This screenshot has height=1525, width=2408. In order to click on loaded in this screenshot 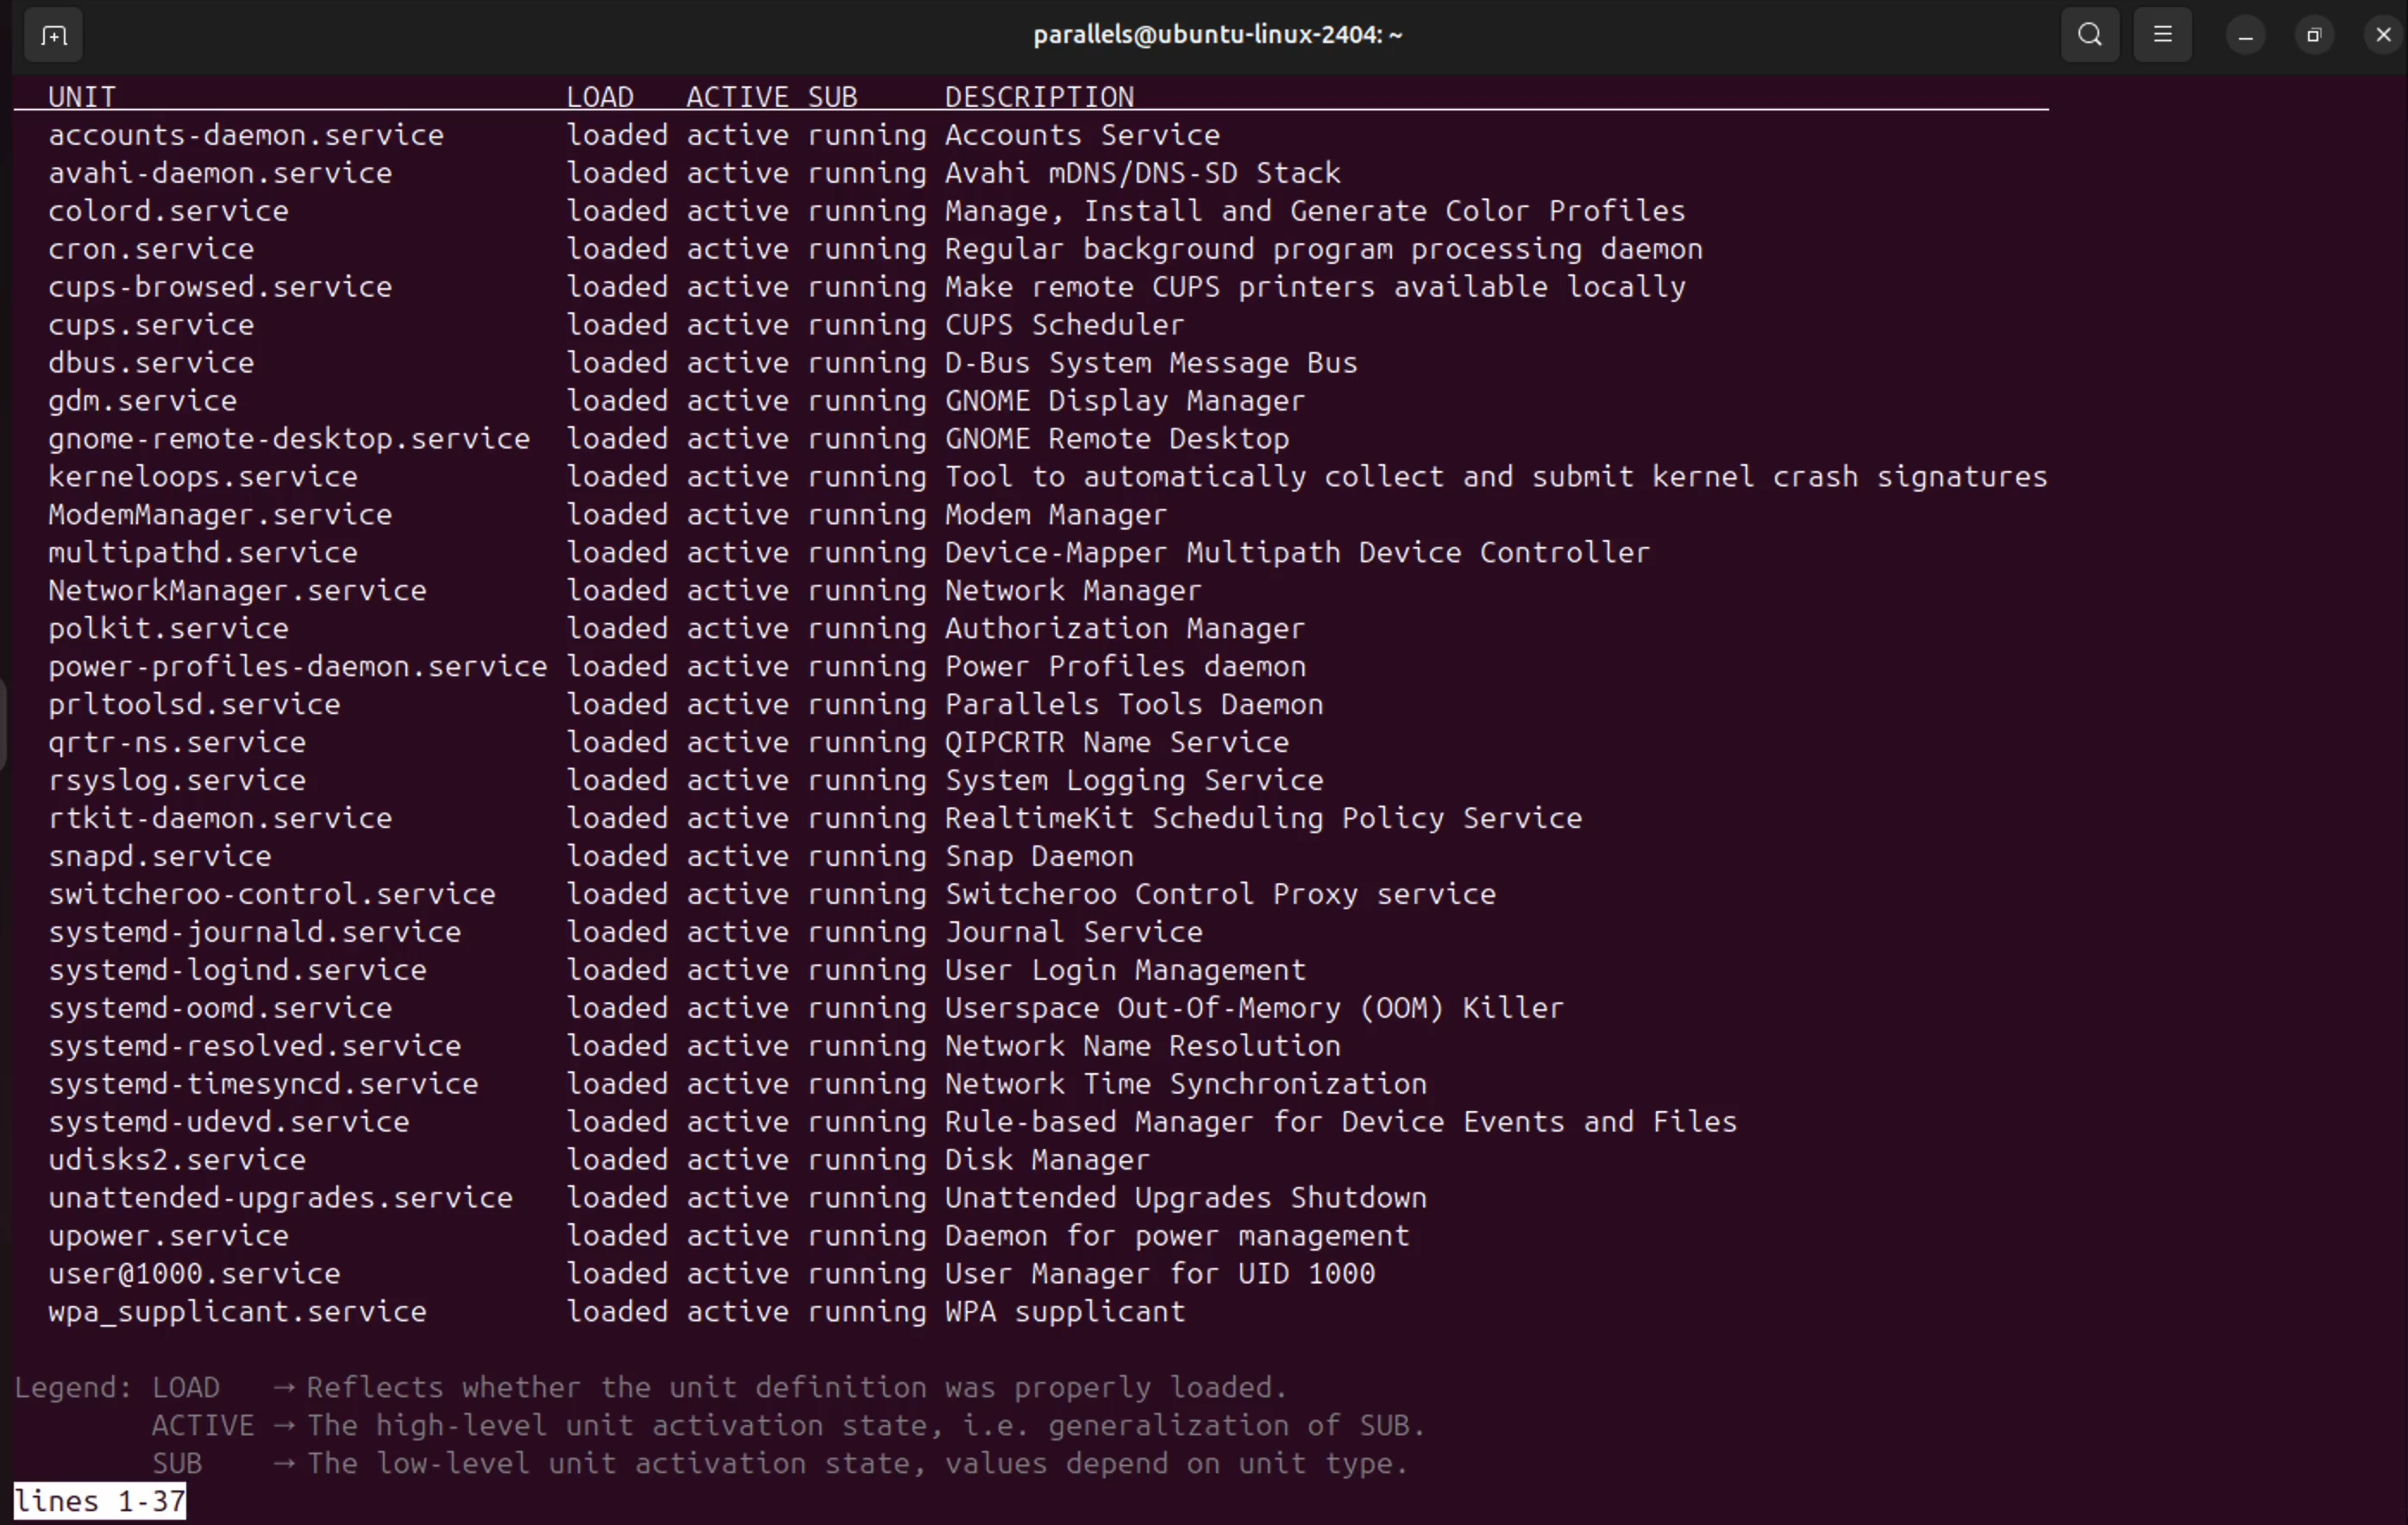, I will do `click(611, 858)`.